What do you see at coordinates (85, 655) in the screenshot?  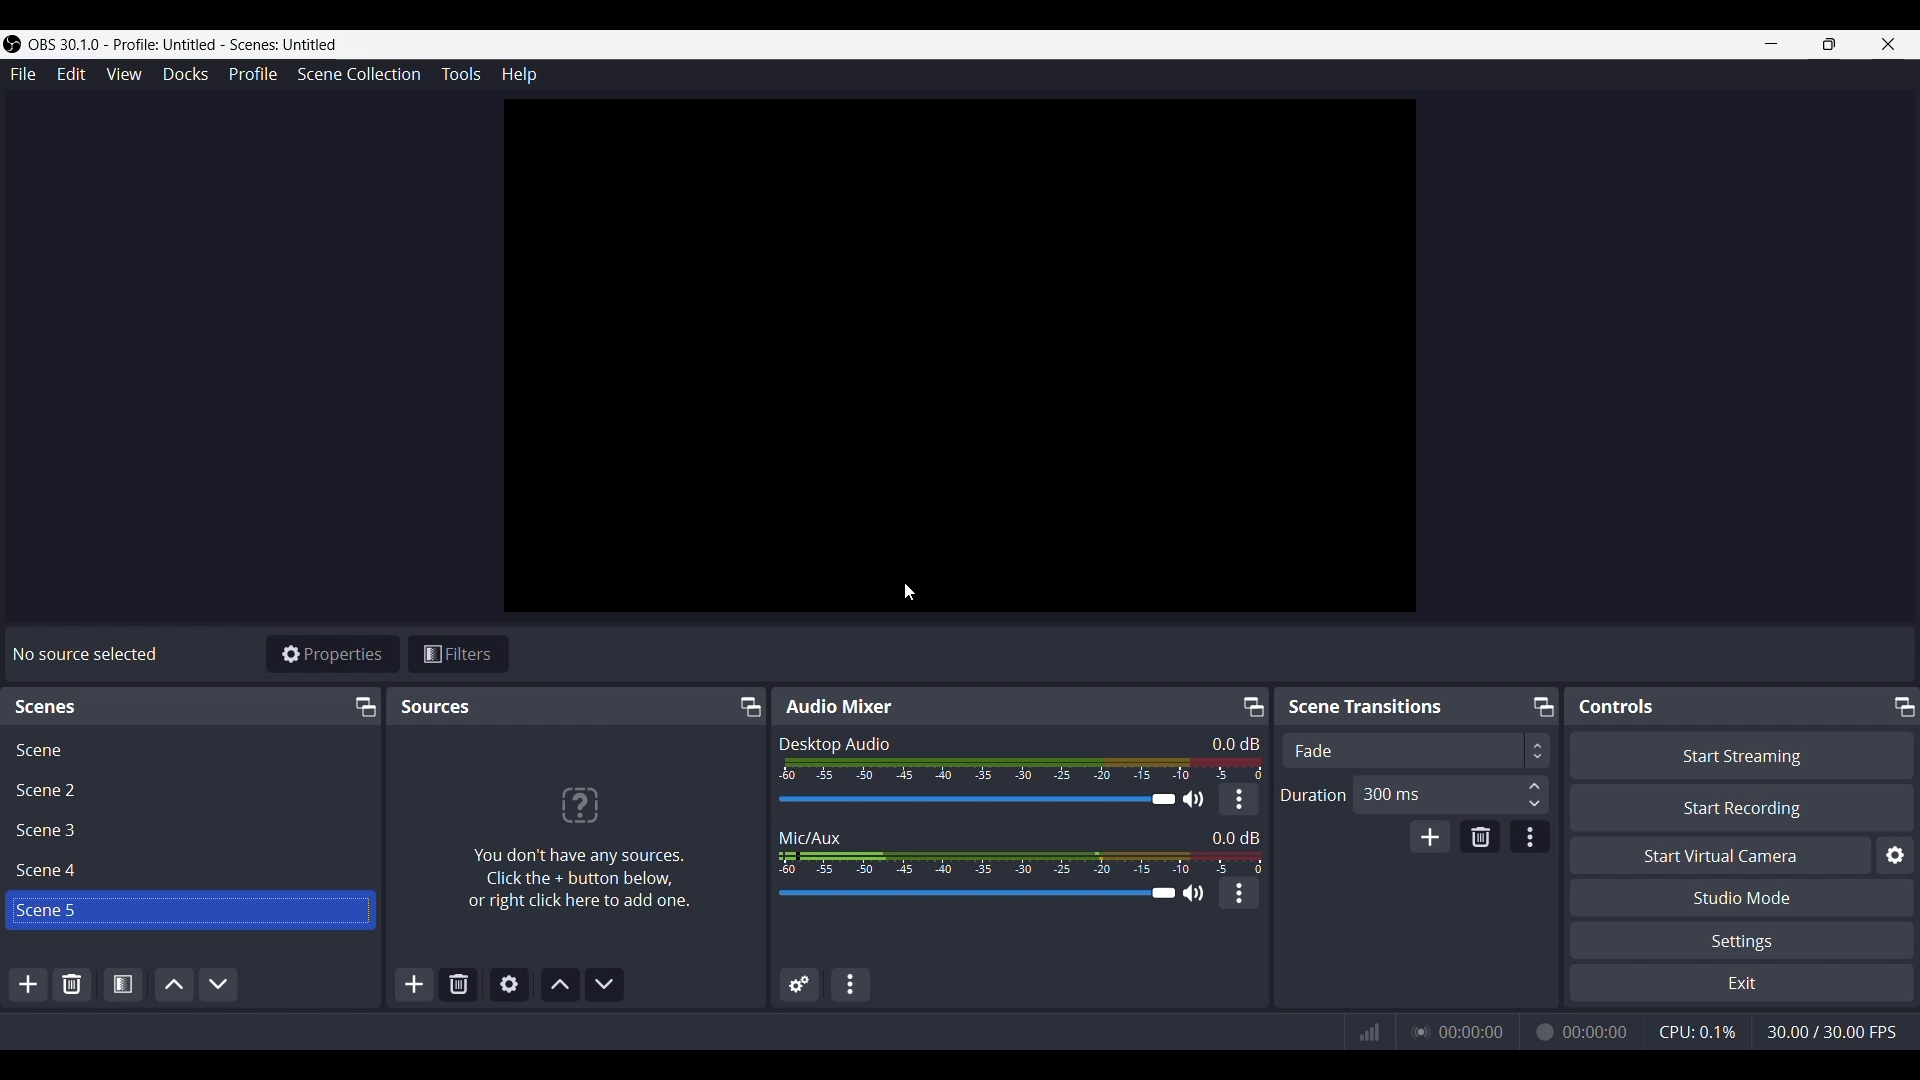 I see `Text` at bounding box center [85, 655].